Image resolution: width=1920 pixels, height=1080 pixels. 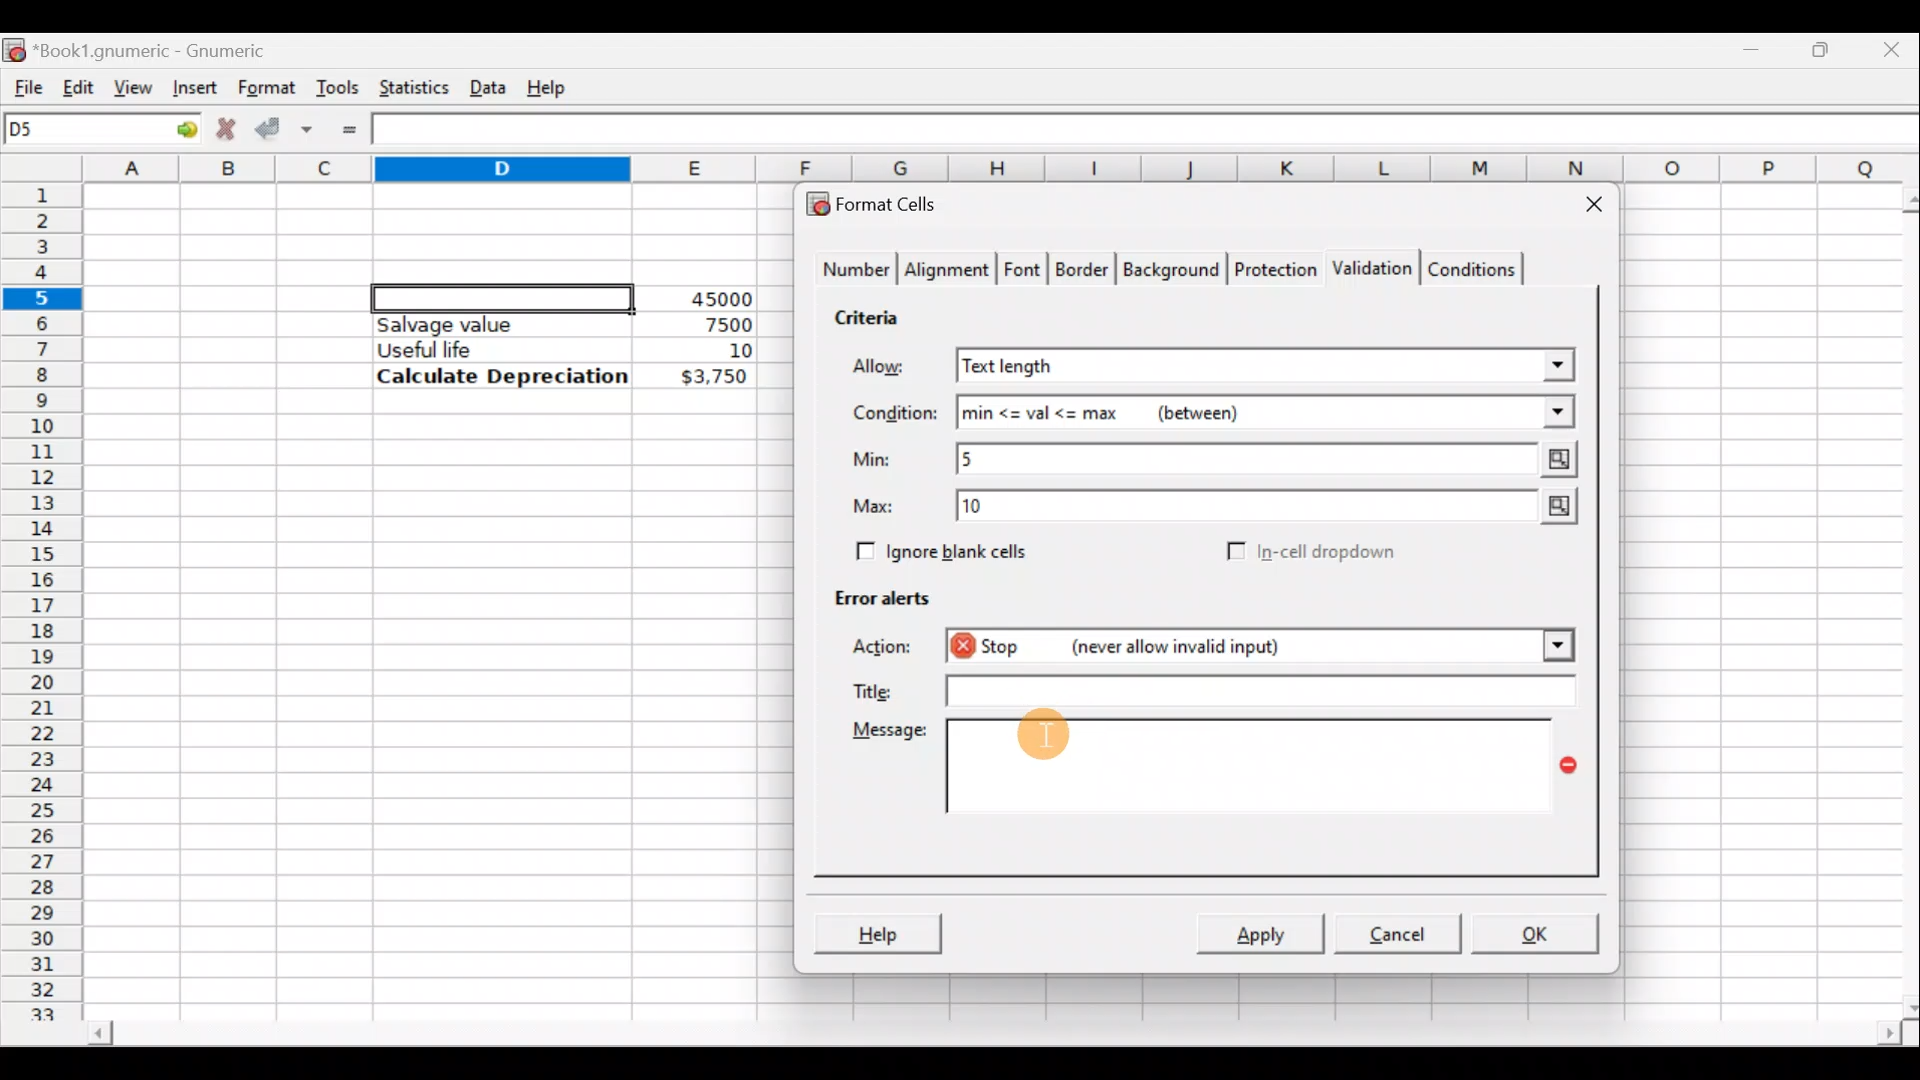 I want to click on Title, so click(x=869, y=687).